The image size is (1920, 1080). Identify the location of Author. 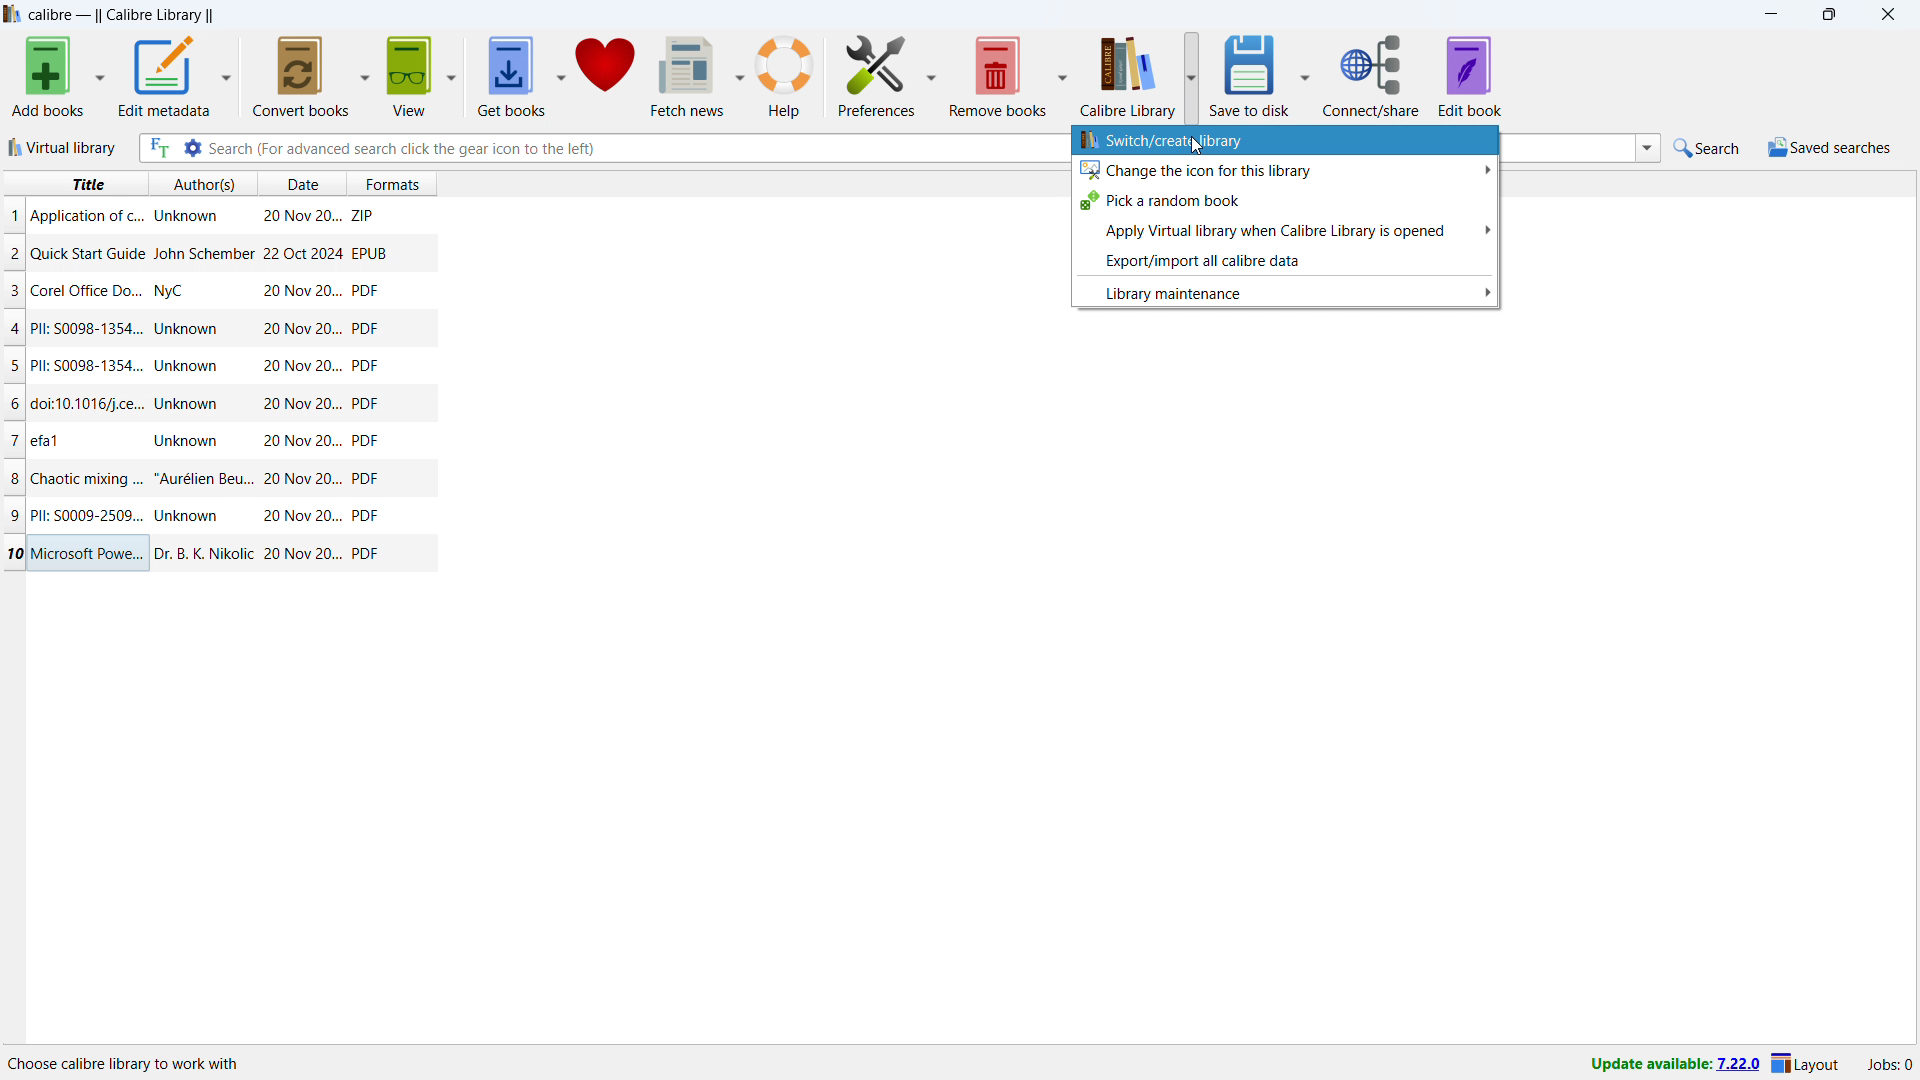
(190, 516).